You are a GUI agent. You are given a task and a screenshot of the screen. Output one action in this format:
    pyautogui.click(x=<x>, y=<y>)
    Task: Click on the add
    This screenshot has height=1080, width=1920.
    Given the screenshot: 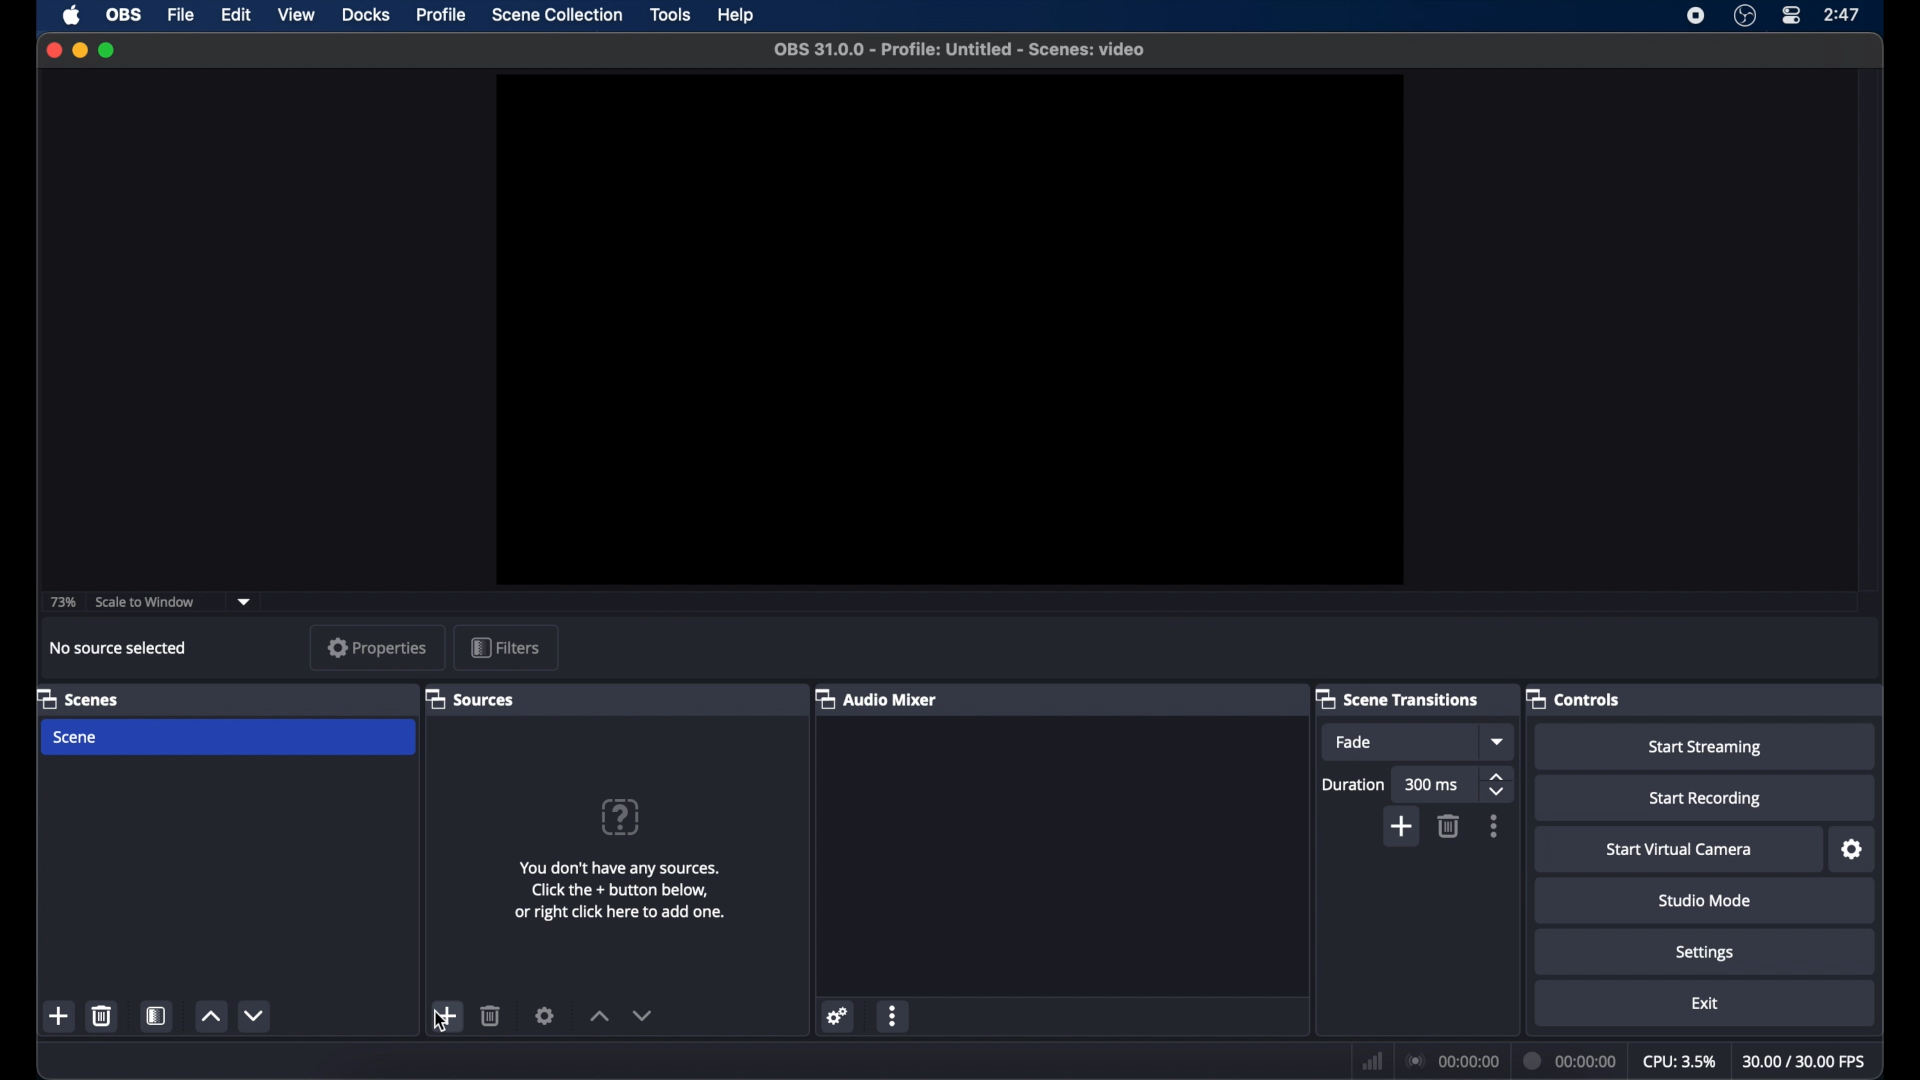 What is the action you would take?
    pyautogui.click(x=59, y=1015)
    